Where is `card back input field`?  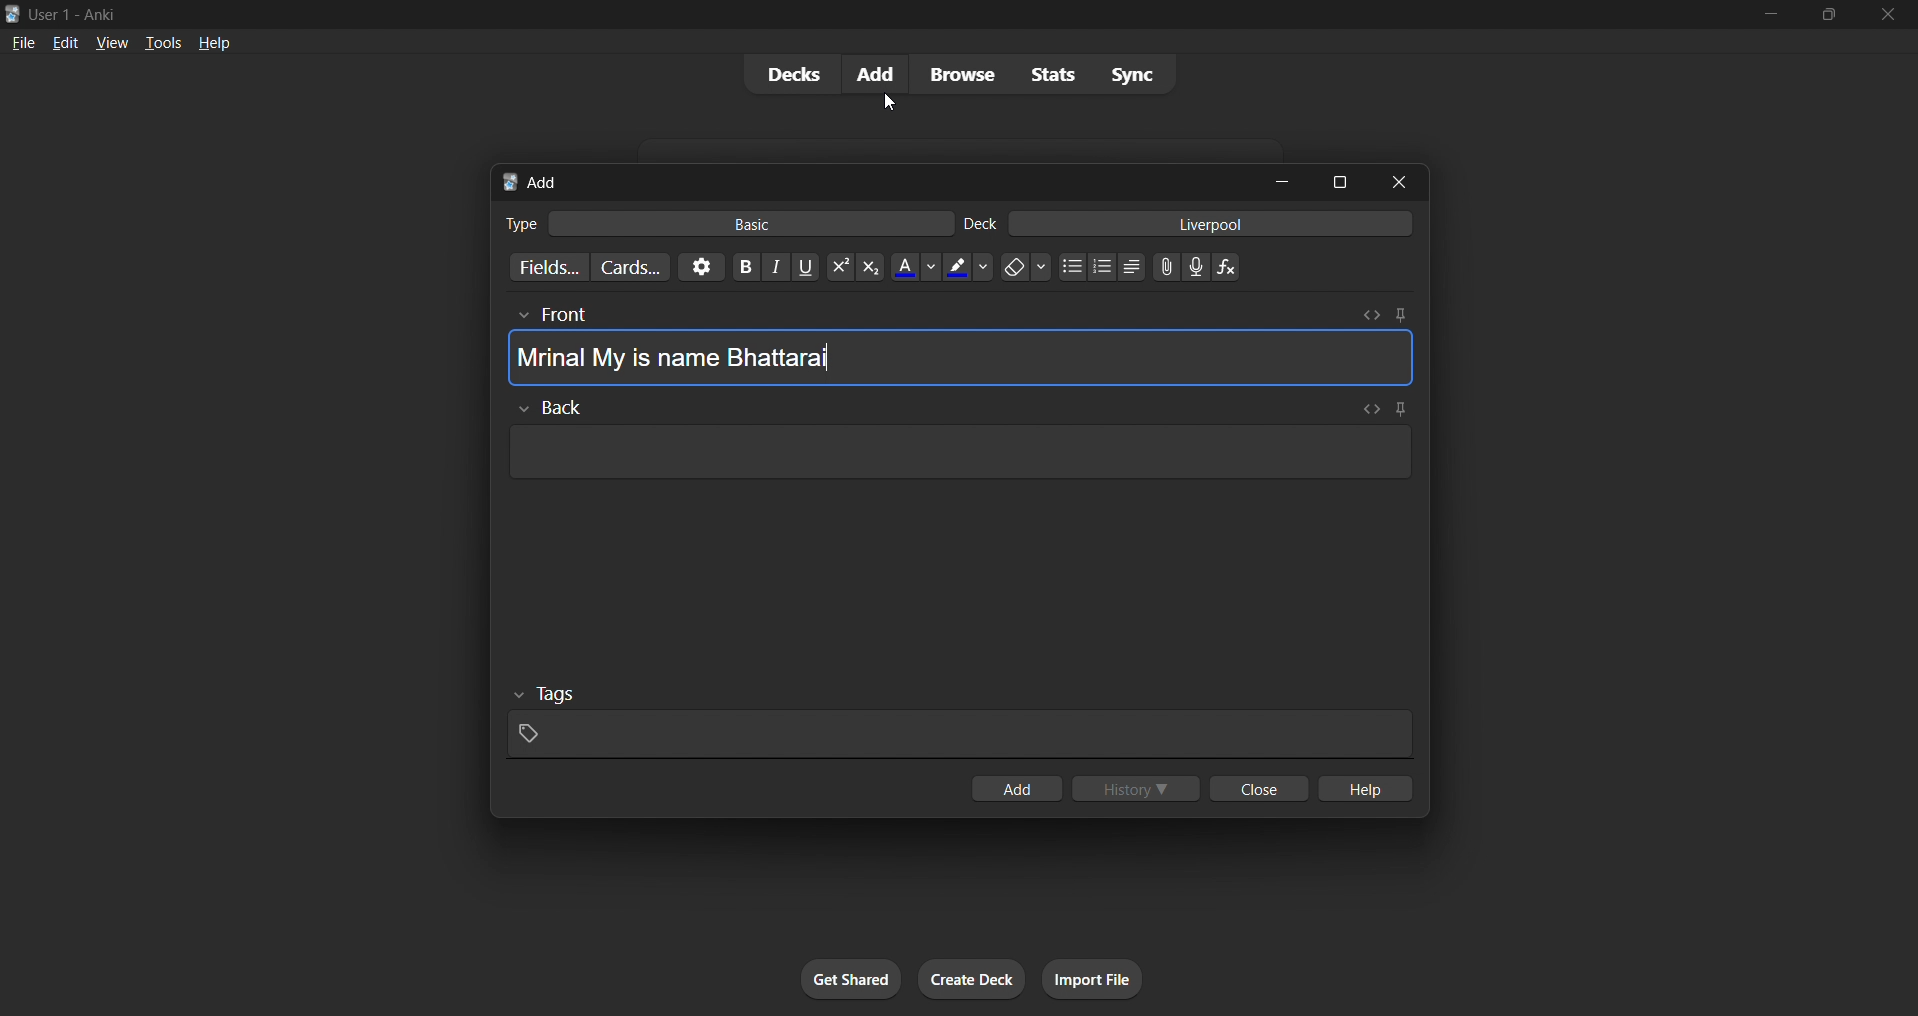
card back input field is located at coordinates (953, 448).